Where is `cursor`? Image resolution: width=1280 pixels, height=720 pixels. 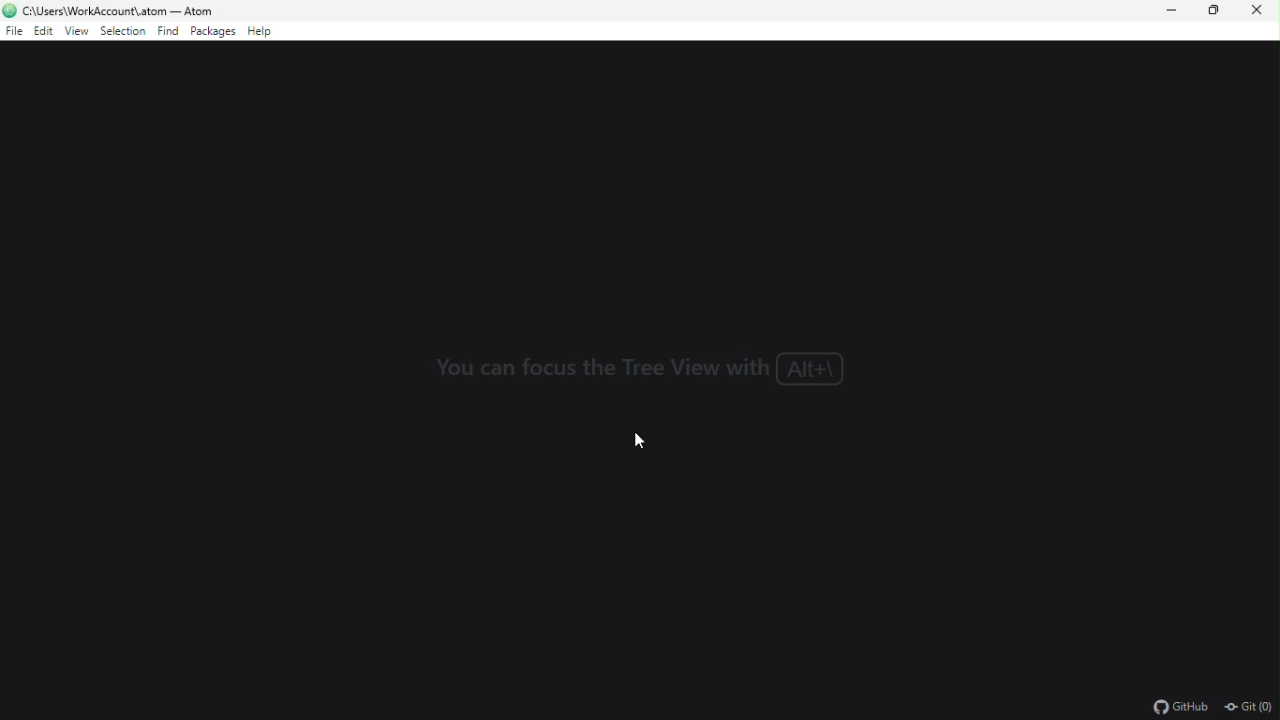
cursor is located at coordinates (641, 438).